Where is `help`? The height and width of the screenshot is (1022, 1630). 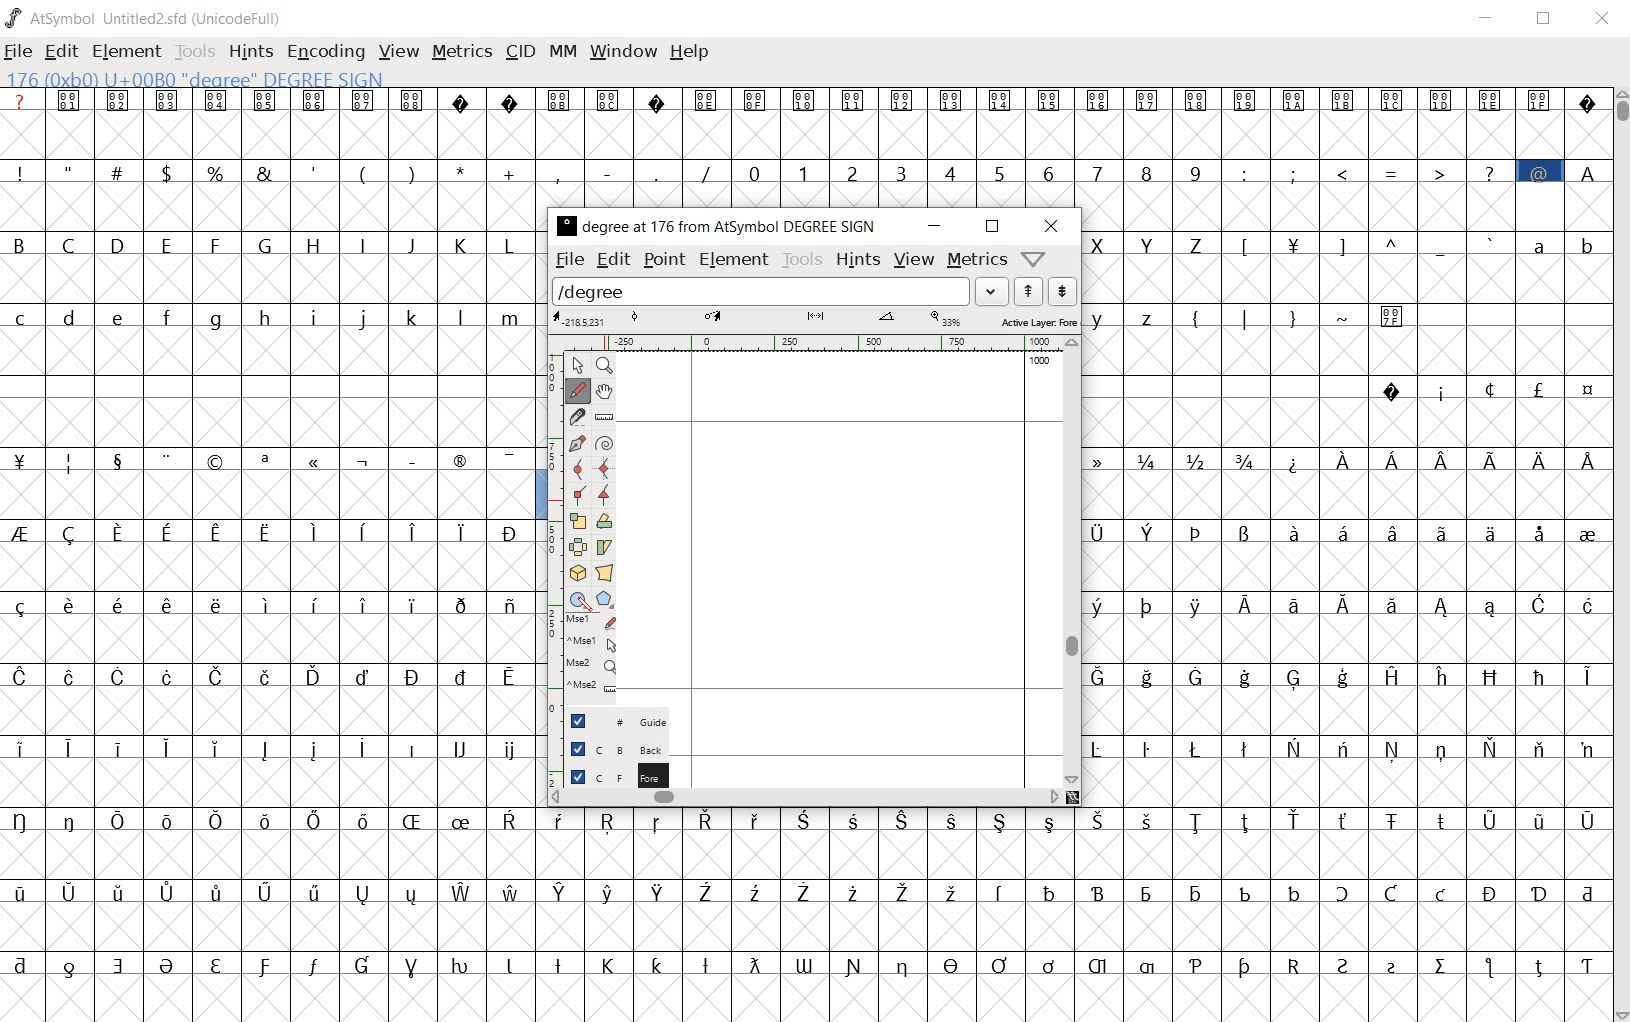
help is located at coordinates (692, 53).